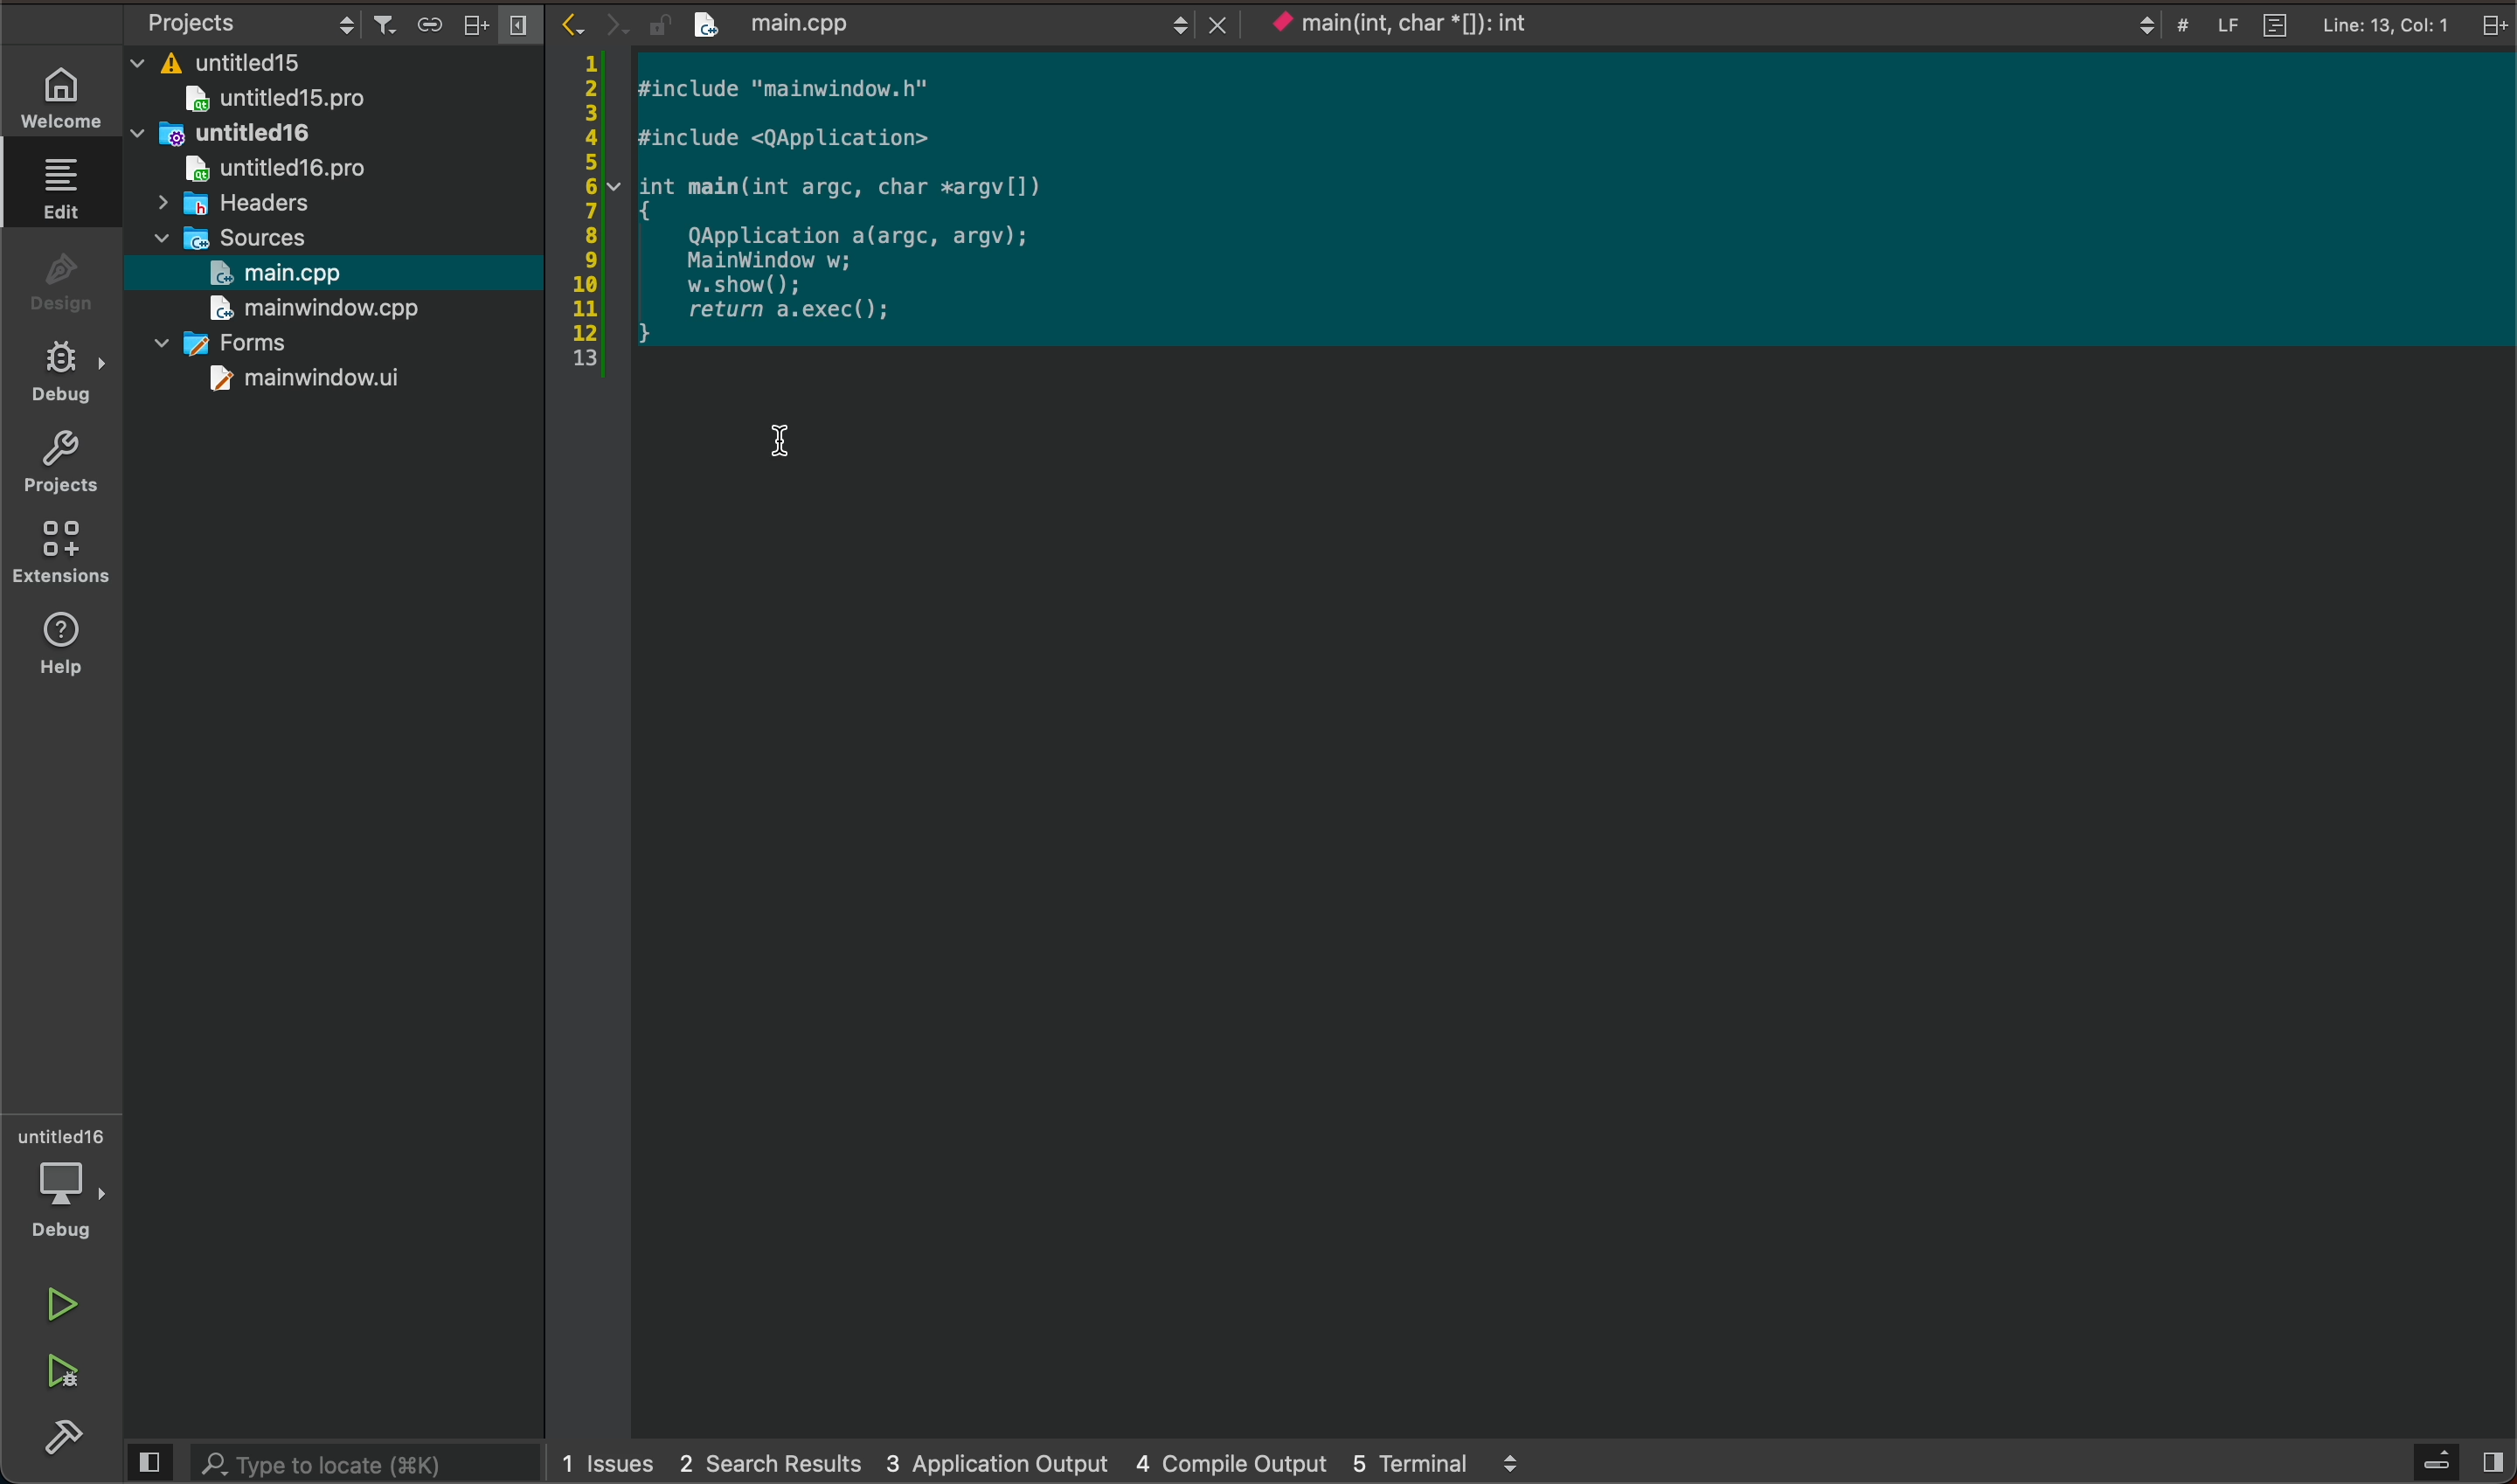 The height and width of the screenshot is (1484, 2517). I want to click on help, so click(67, 643).